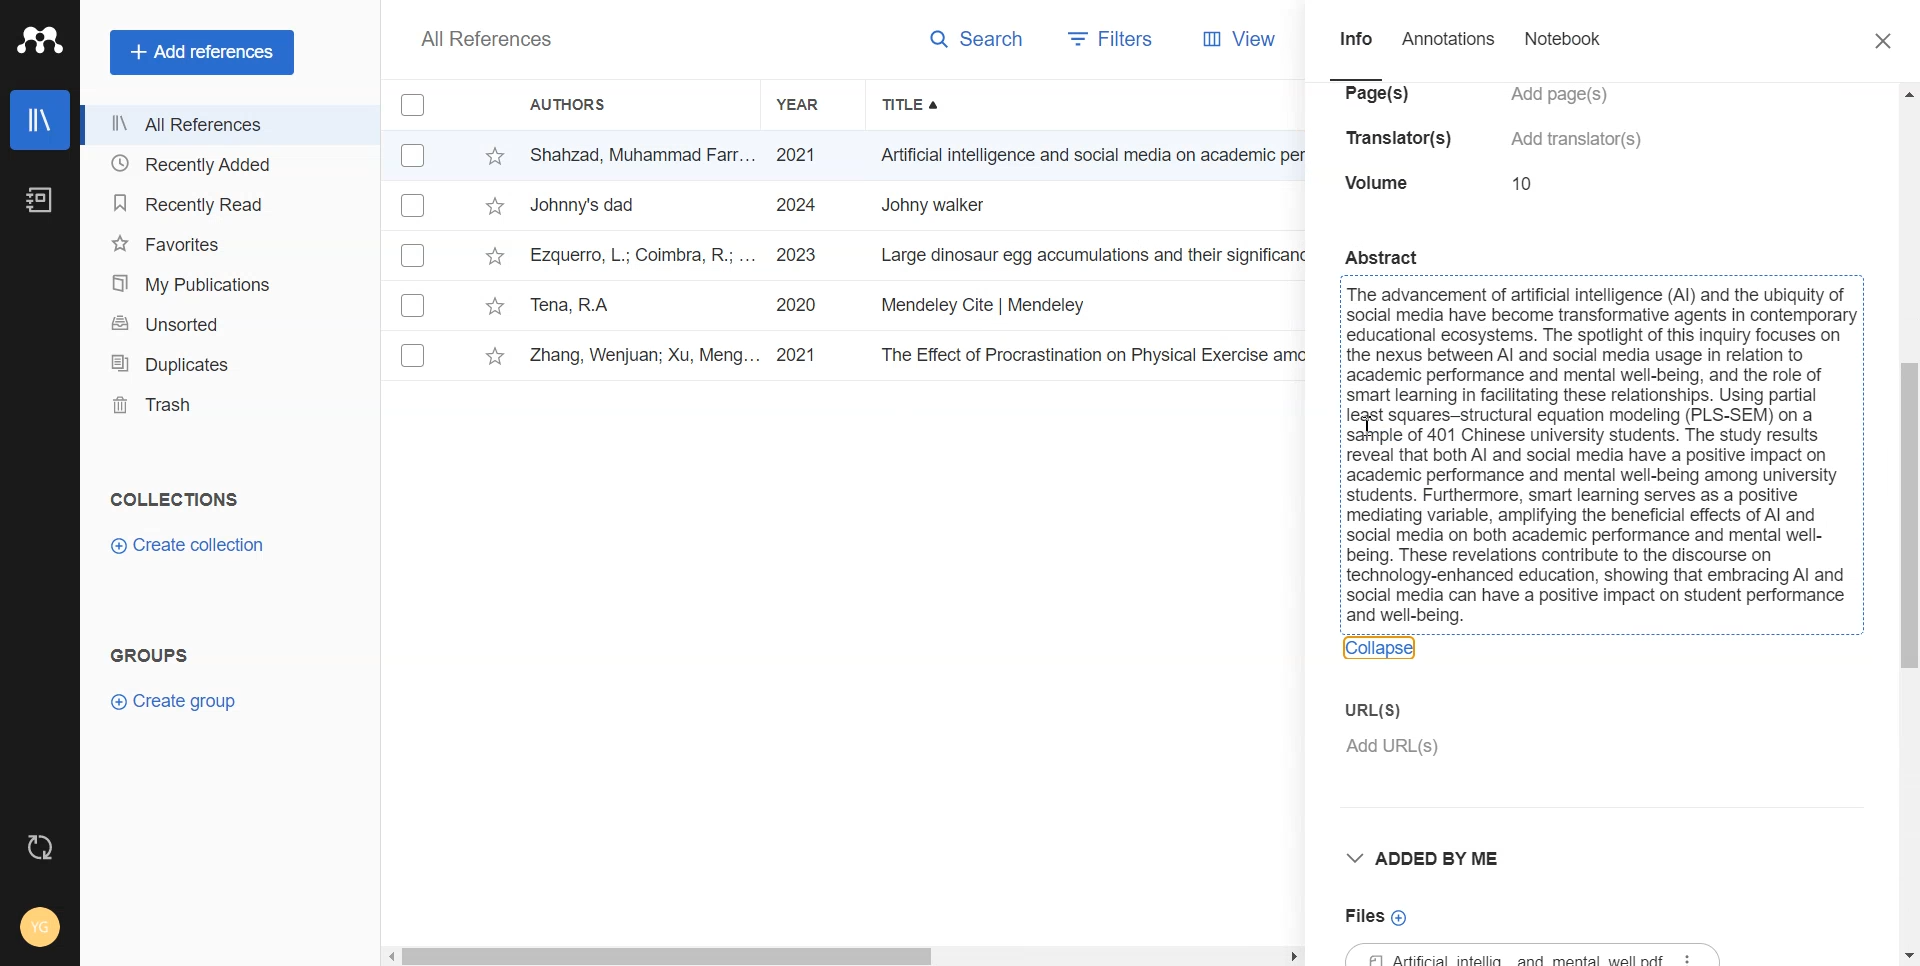 The height and width of the screenshot is (966, 1920). I want to click on All References, so click(504, 38).